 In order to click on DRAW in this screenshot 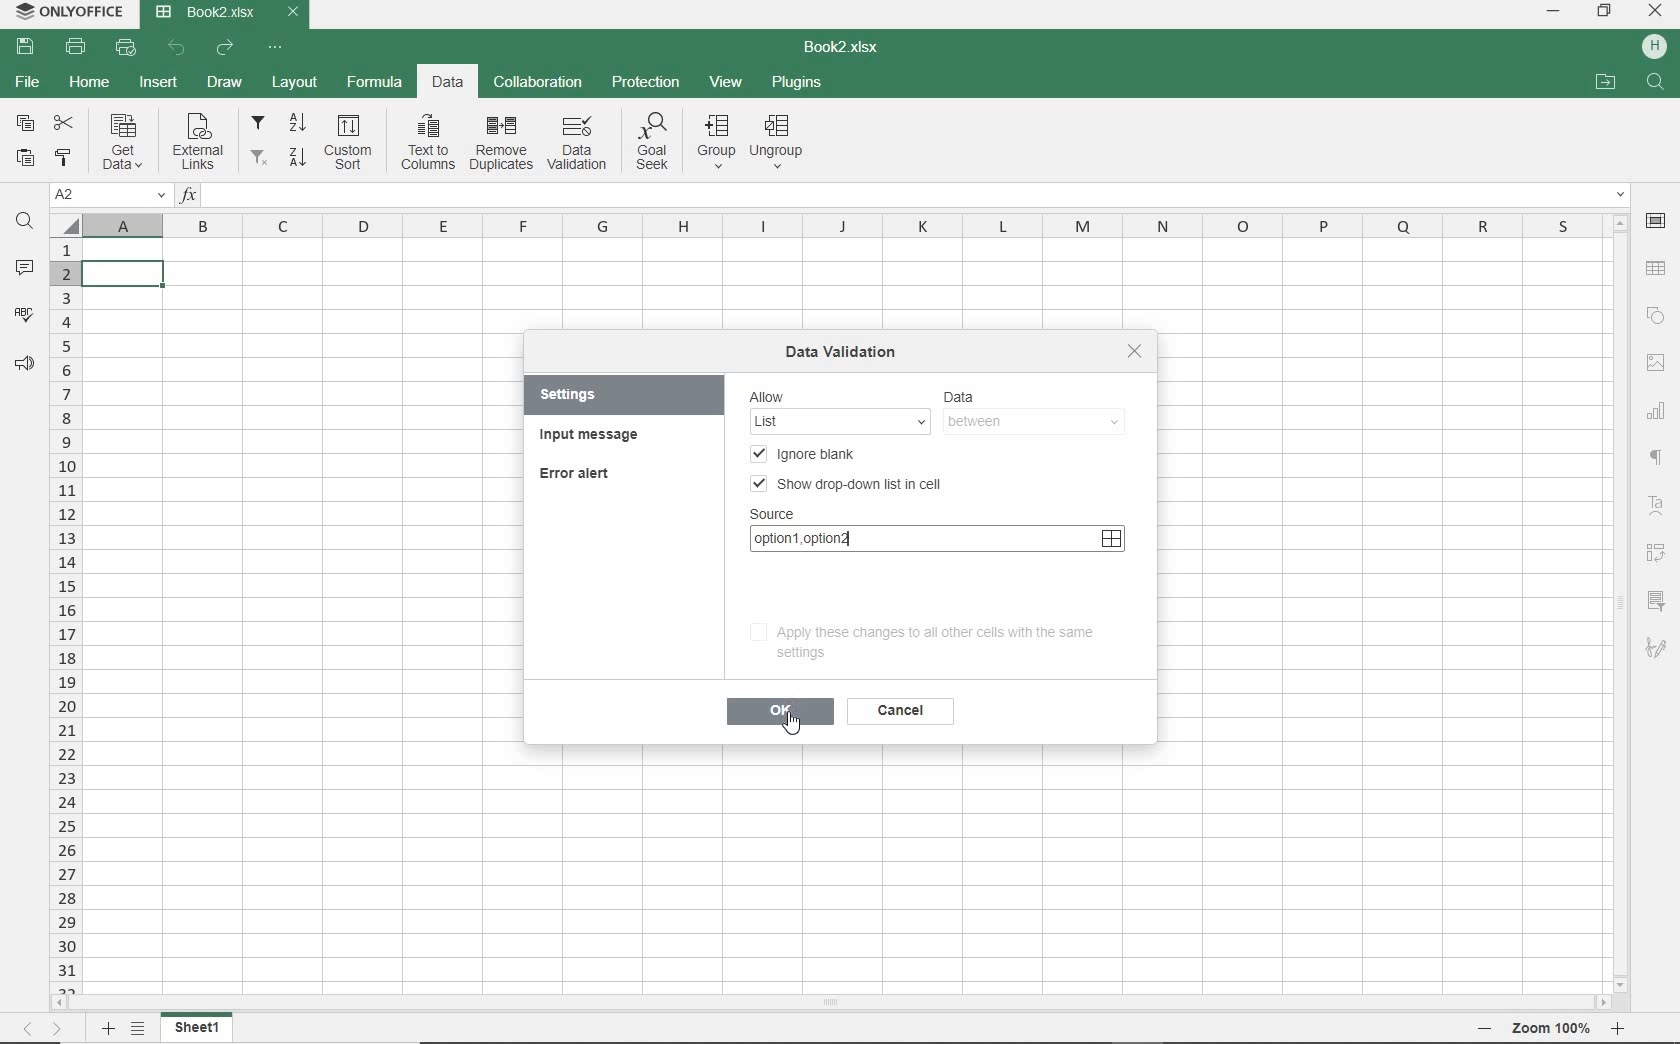, I will do `click(225, 82)`.